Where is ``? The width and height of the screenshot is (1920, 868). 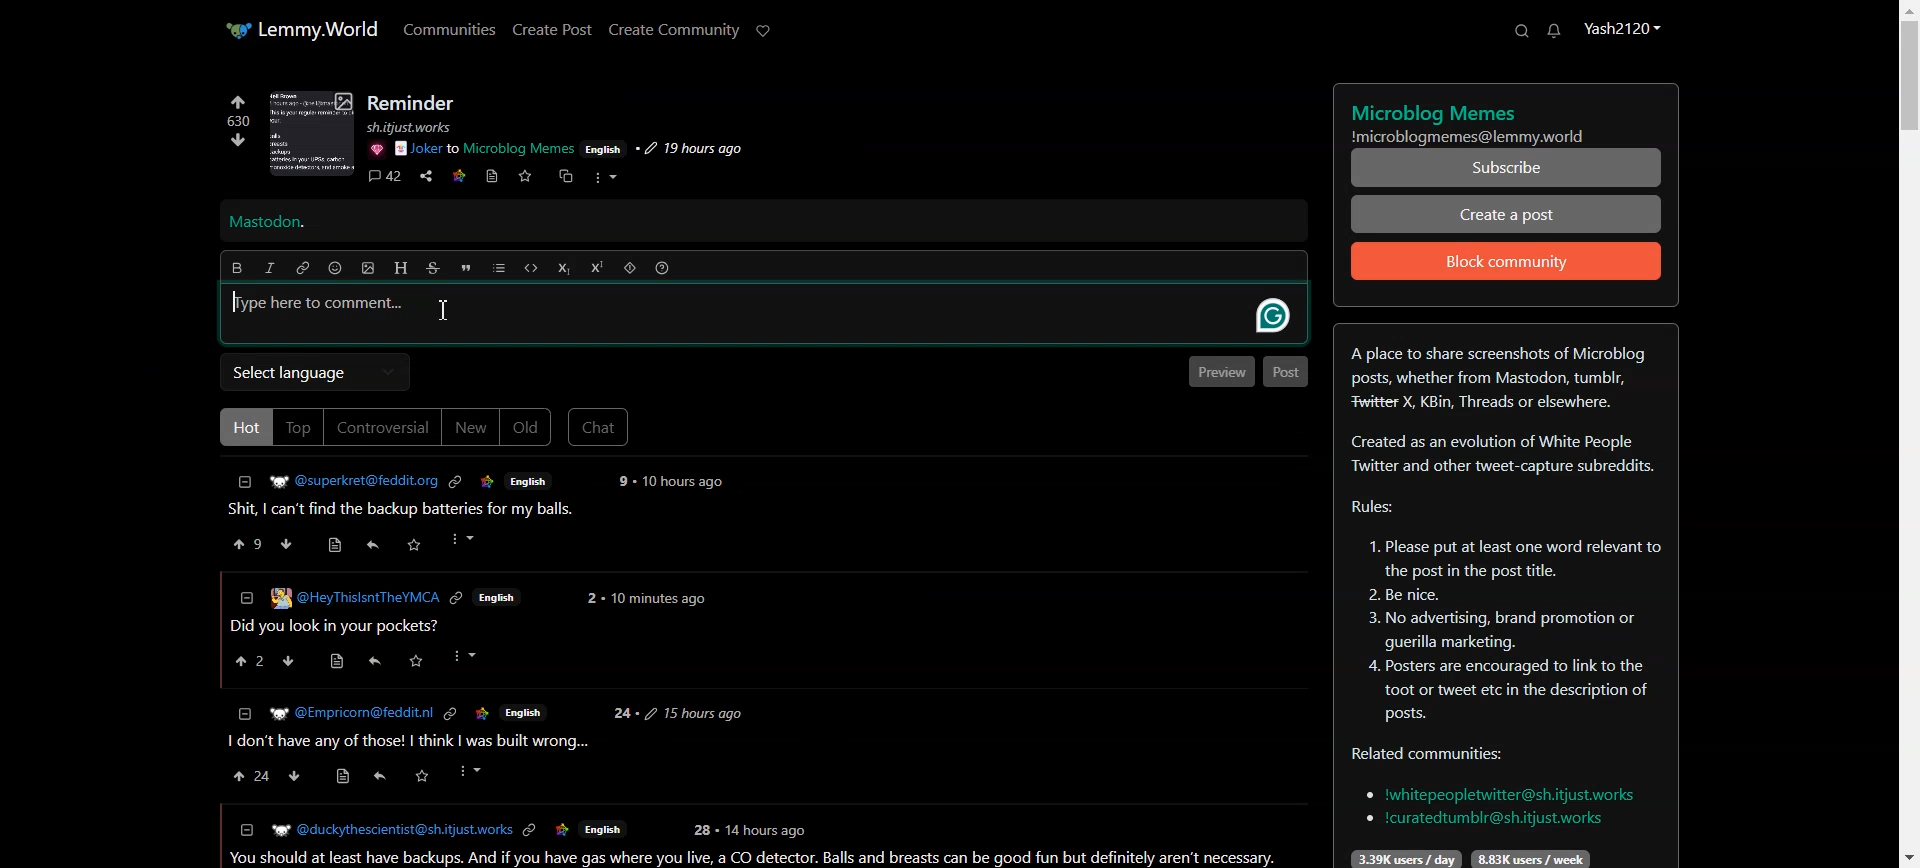
 is located at coordinates (422, 776).